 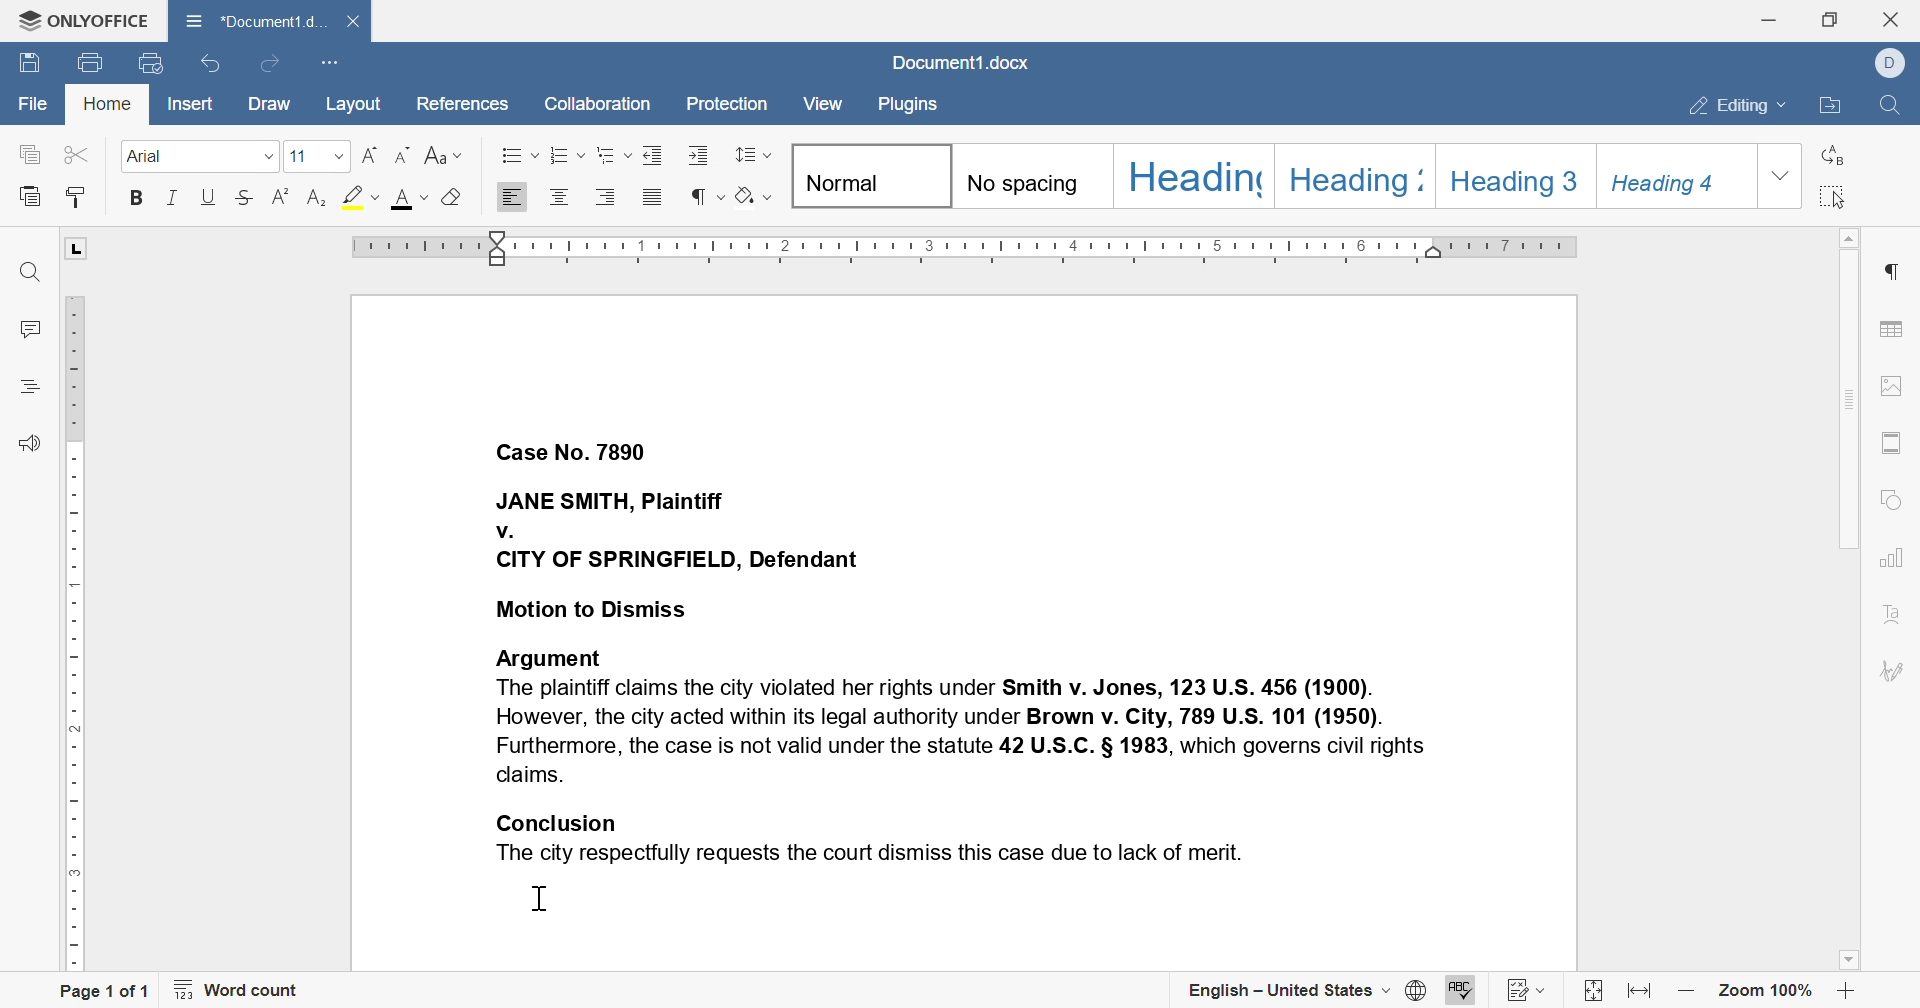 I want to click on page 1 of 1, so click(x=112, y=990).